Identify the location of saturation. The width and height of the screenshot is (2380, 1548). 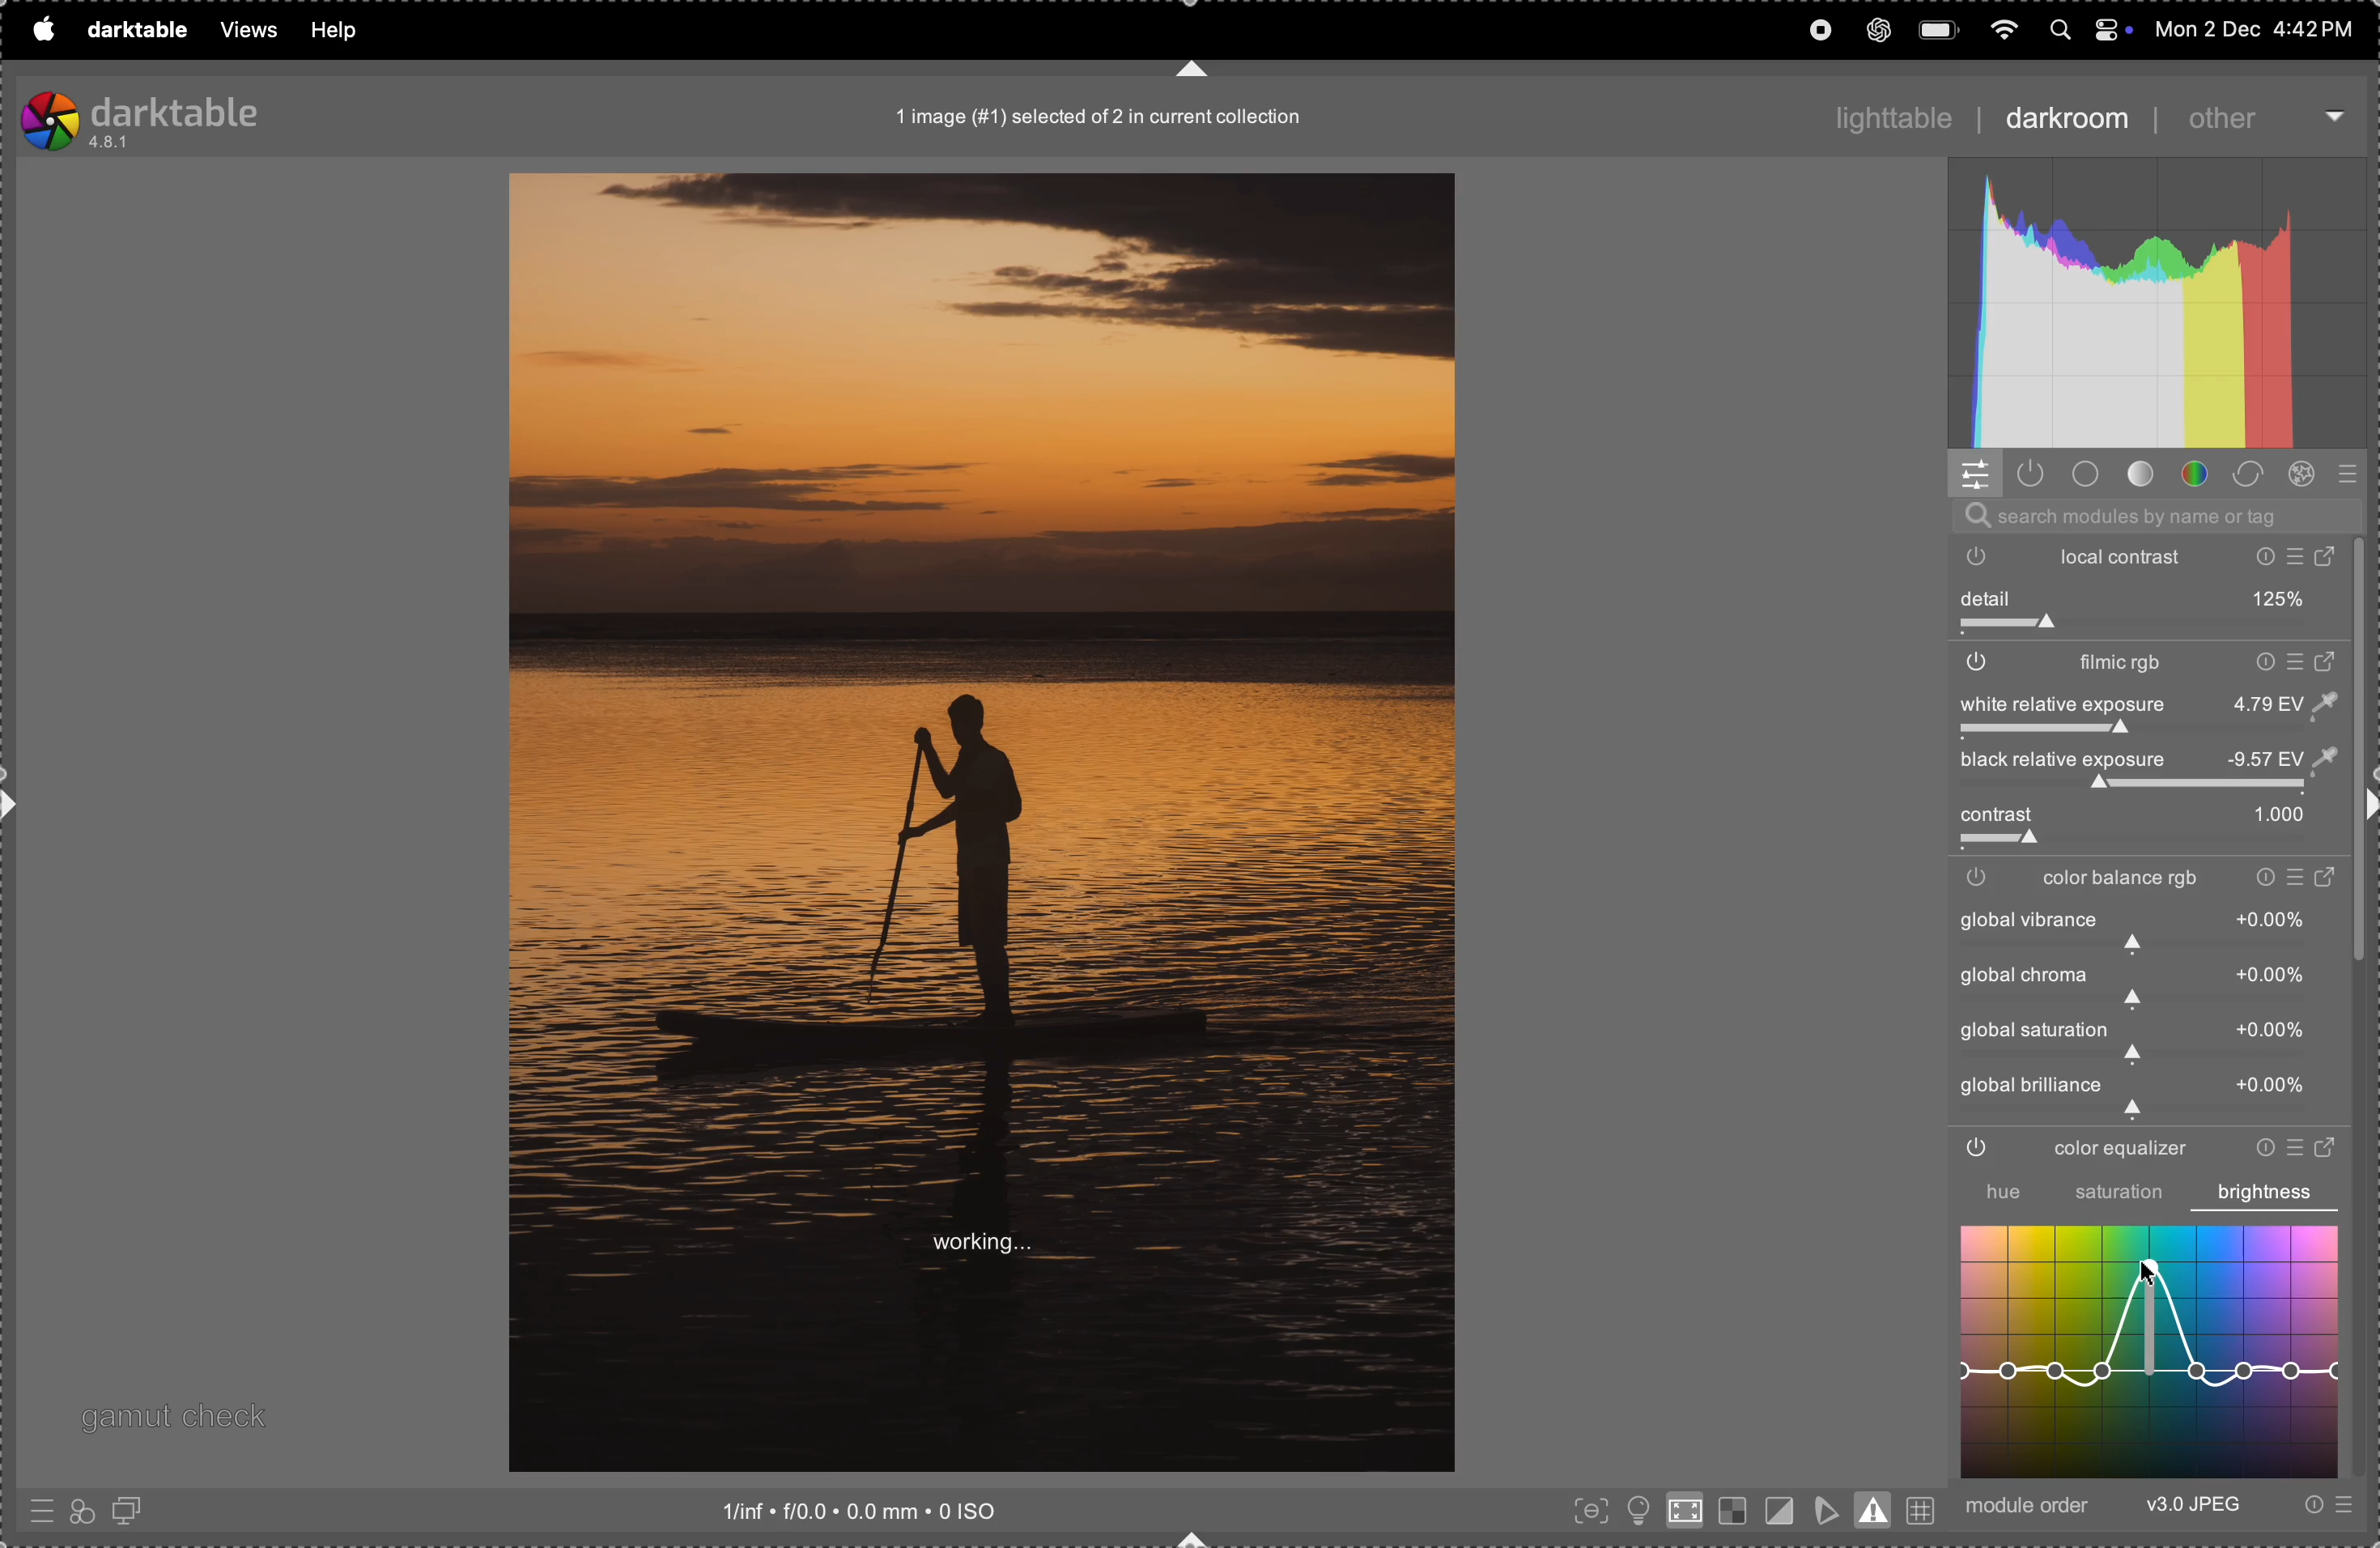
(2119, 1195).